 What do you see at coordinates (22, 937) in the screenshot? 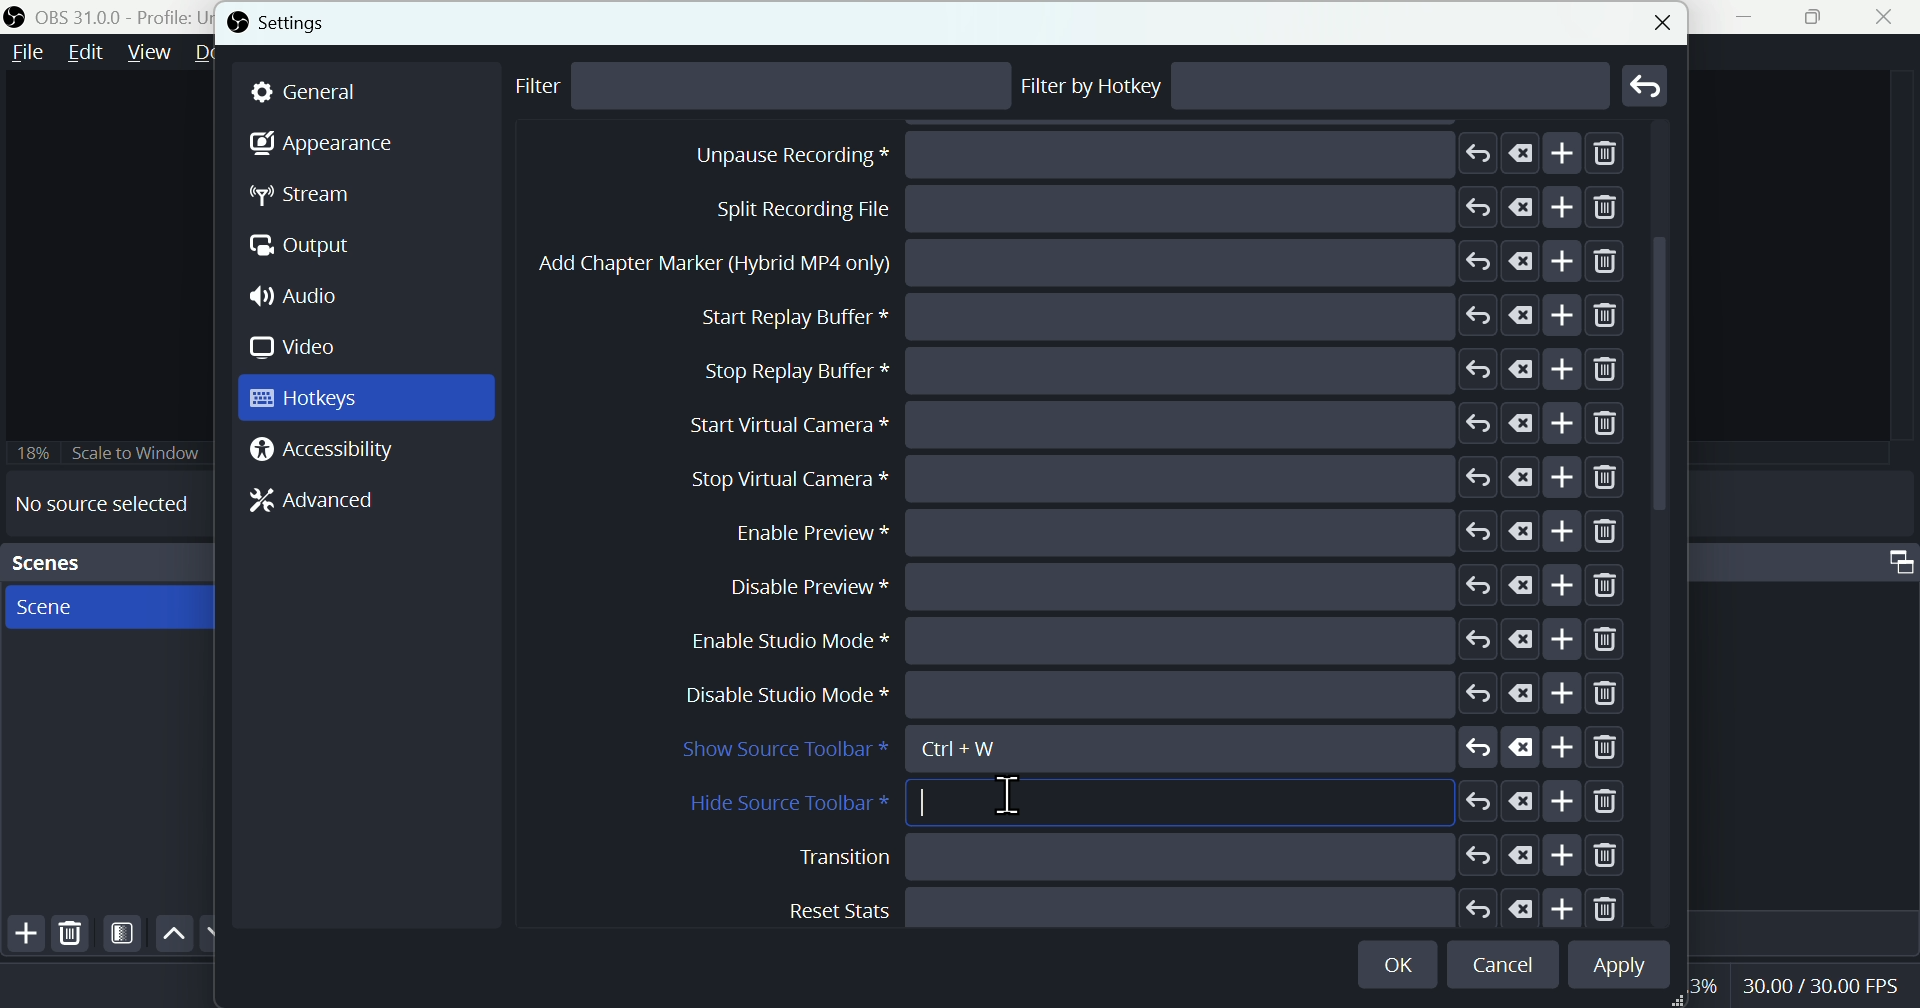
I see `Add` at bounding box center [22, 937].